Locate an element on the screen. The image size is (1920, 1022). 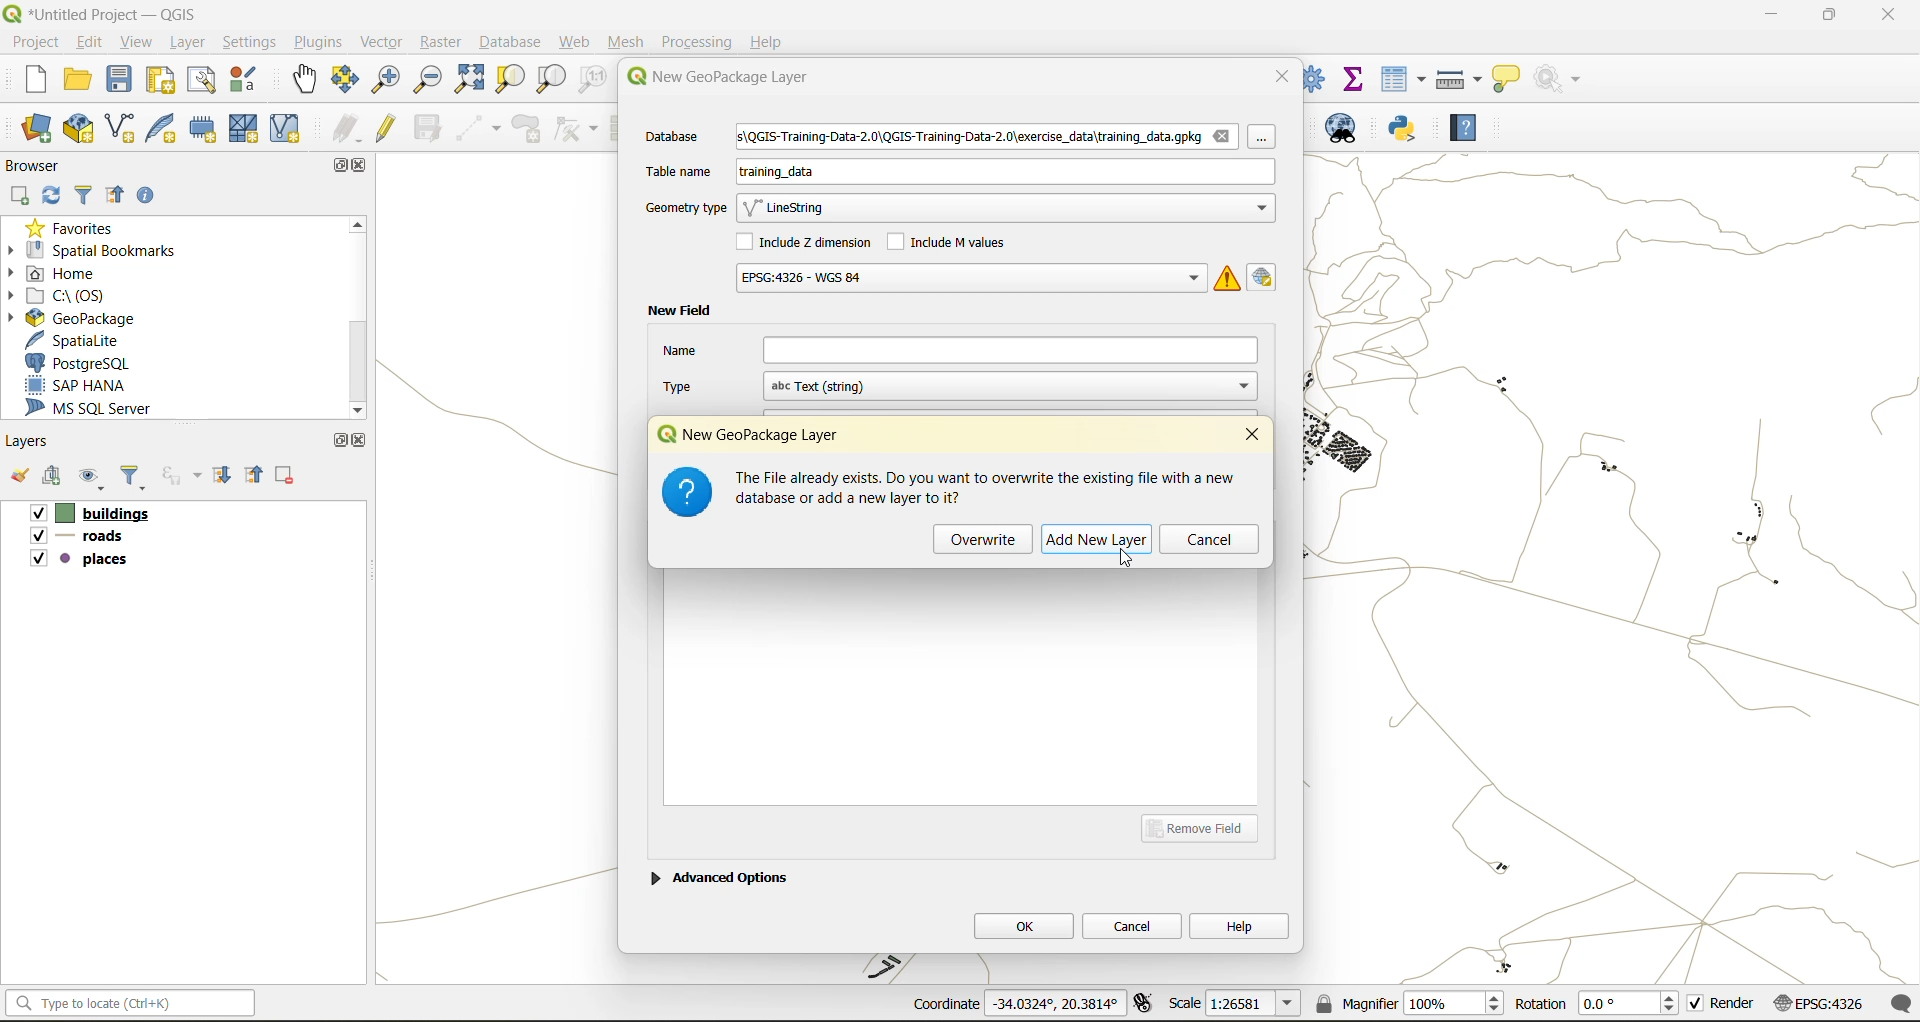
include z dimension is located at coordinates (807, 244).